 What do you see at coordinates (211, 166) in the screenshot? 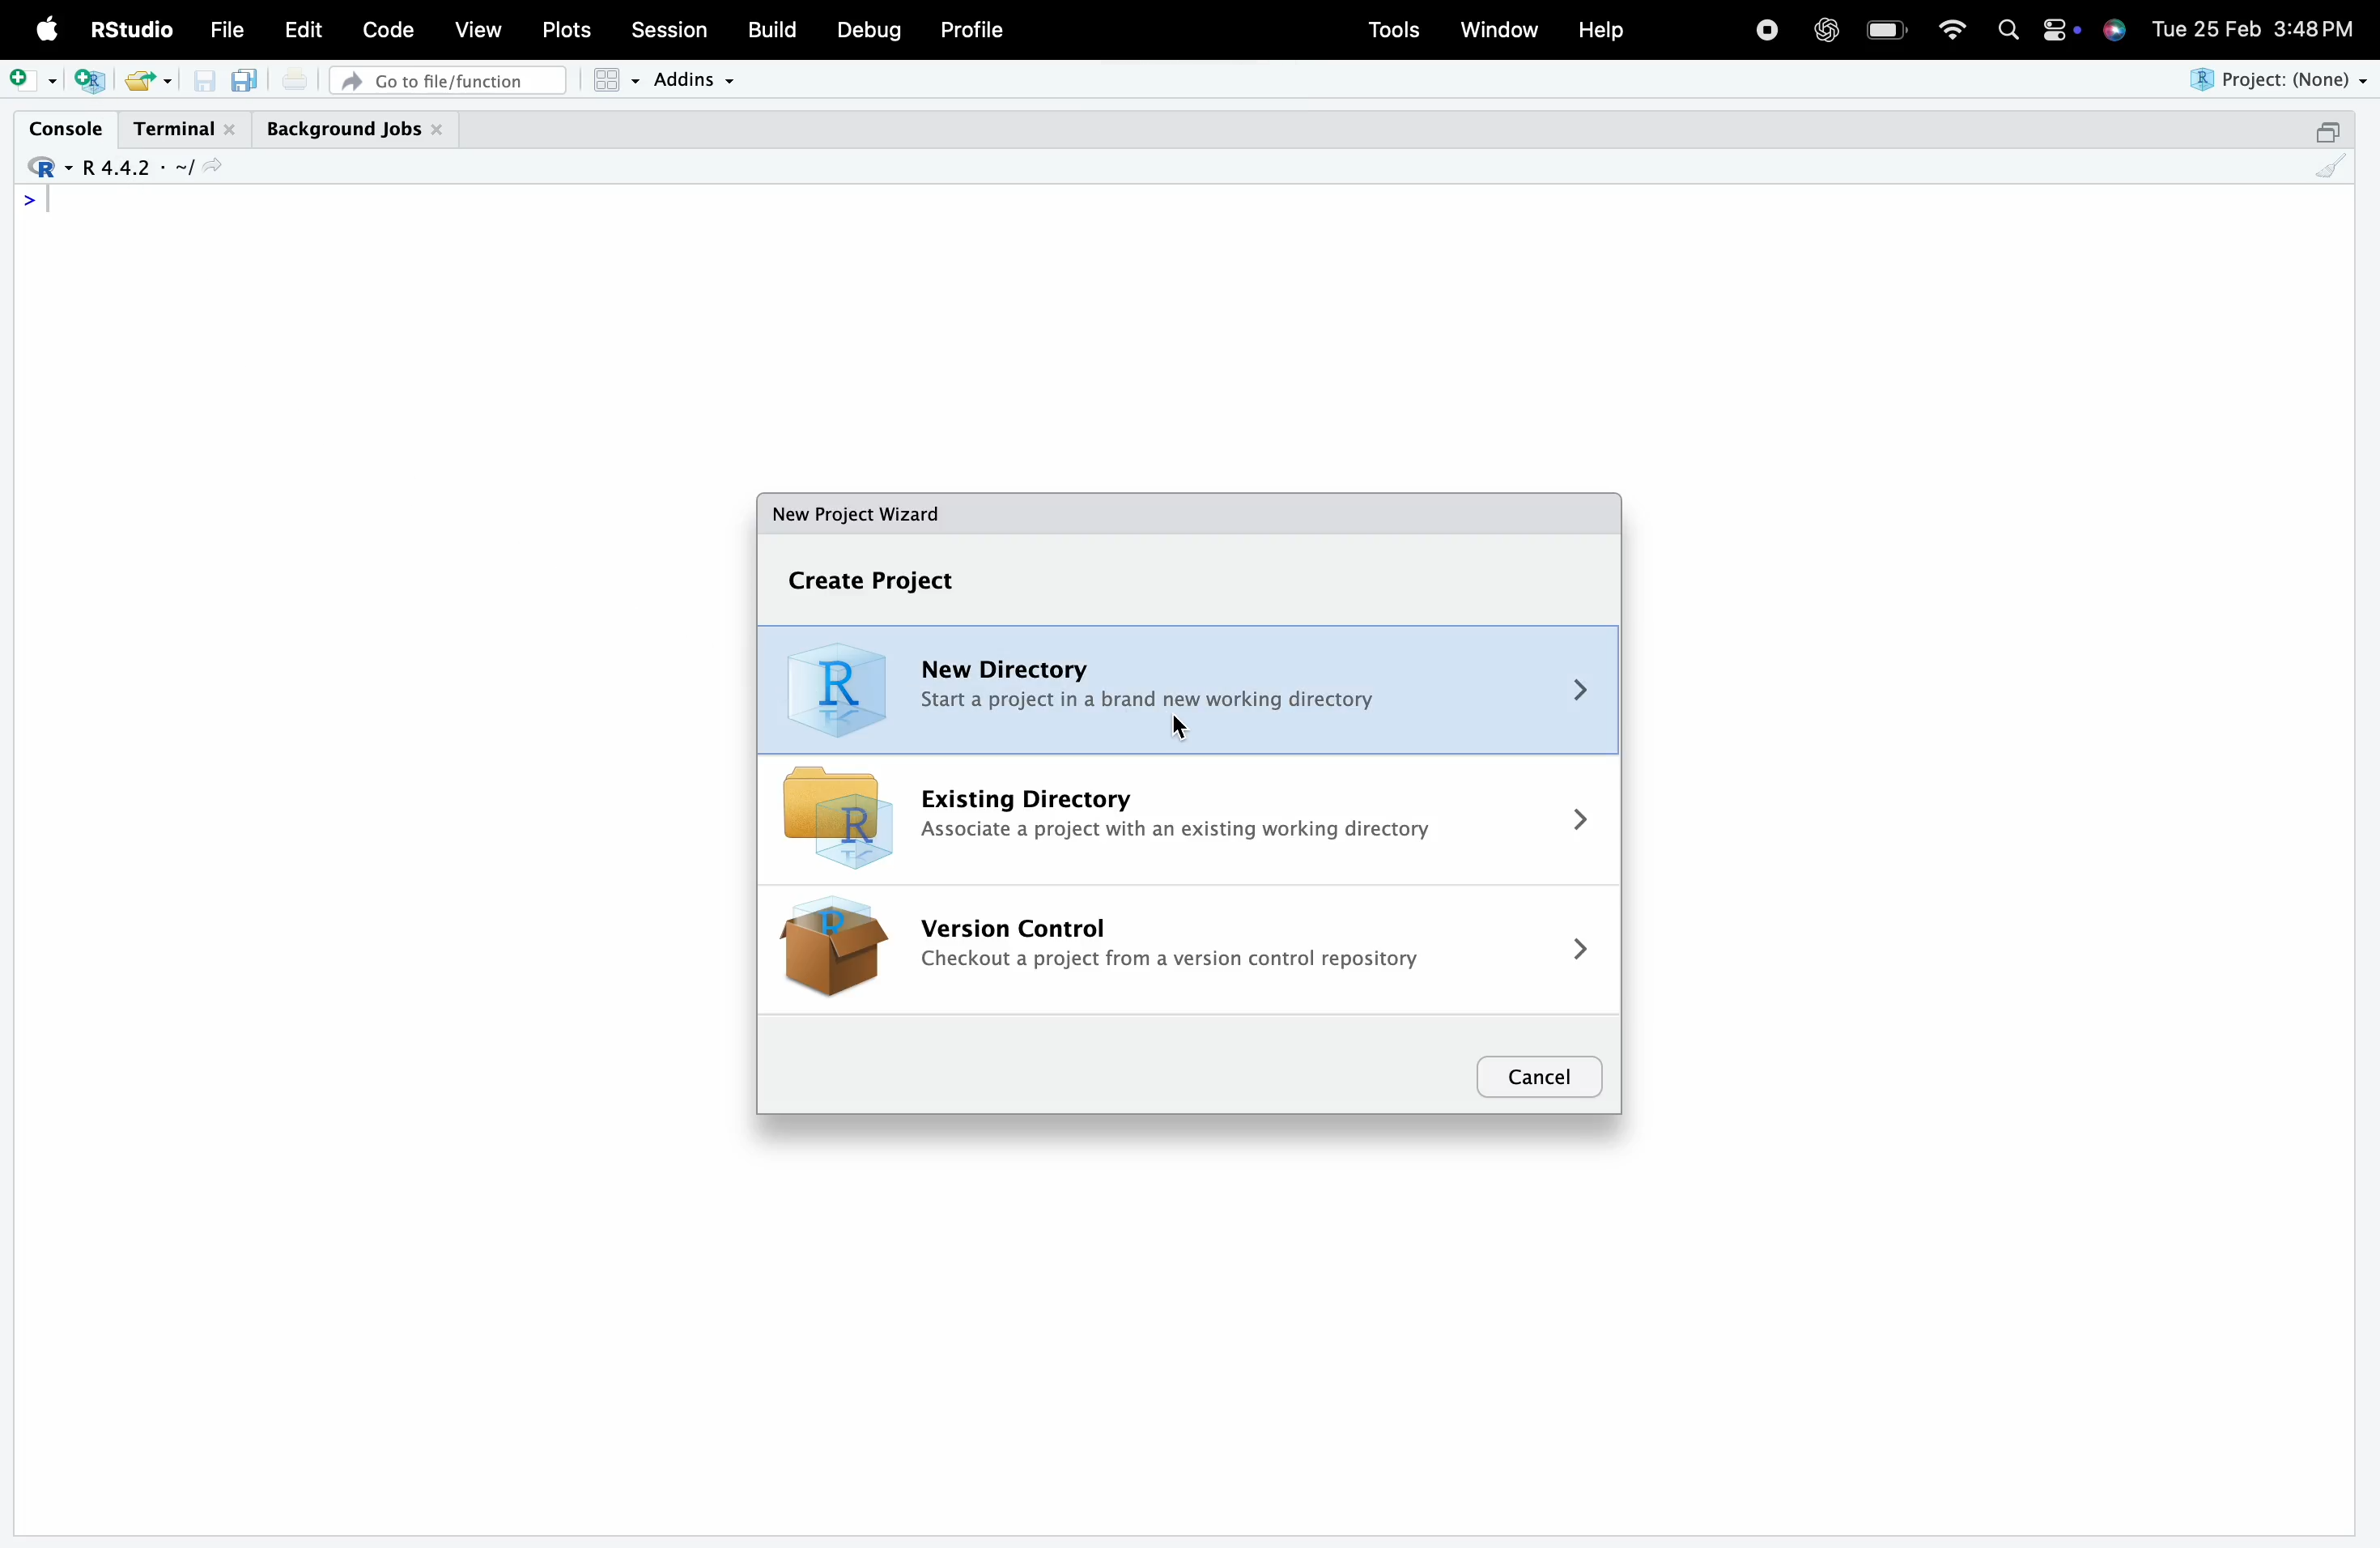
I see `view the current working directory` at bounding box center [211, 166].